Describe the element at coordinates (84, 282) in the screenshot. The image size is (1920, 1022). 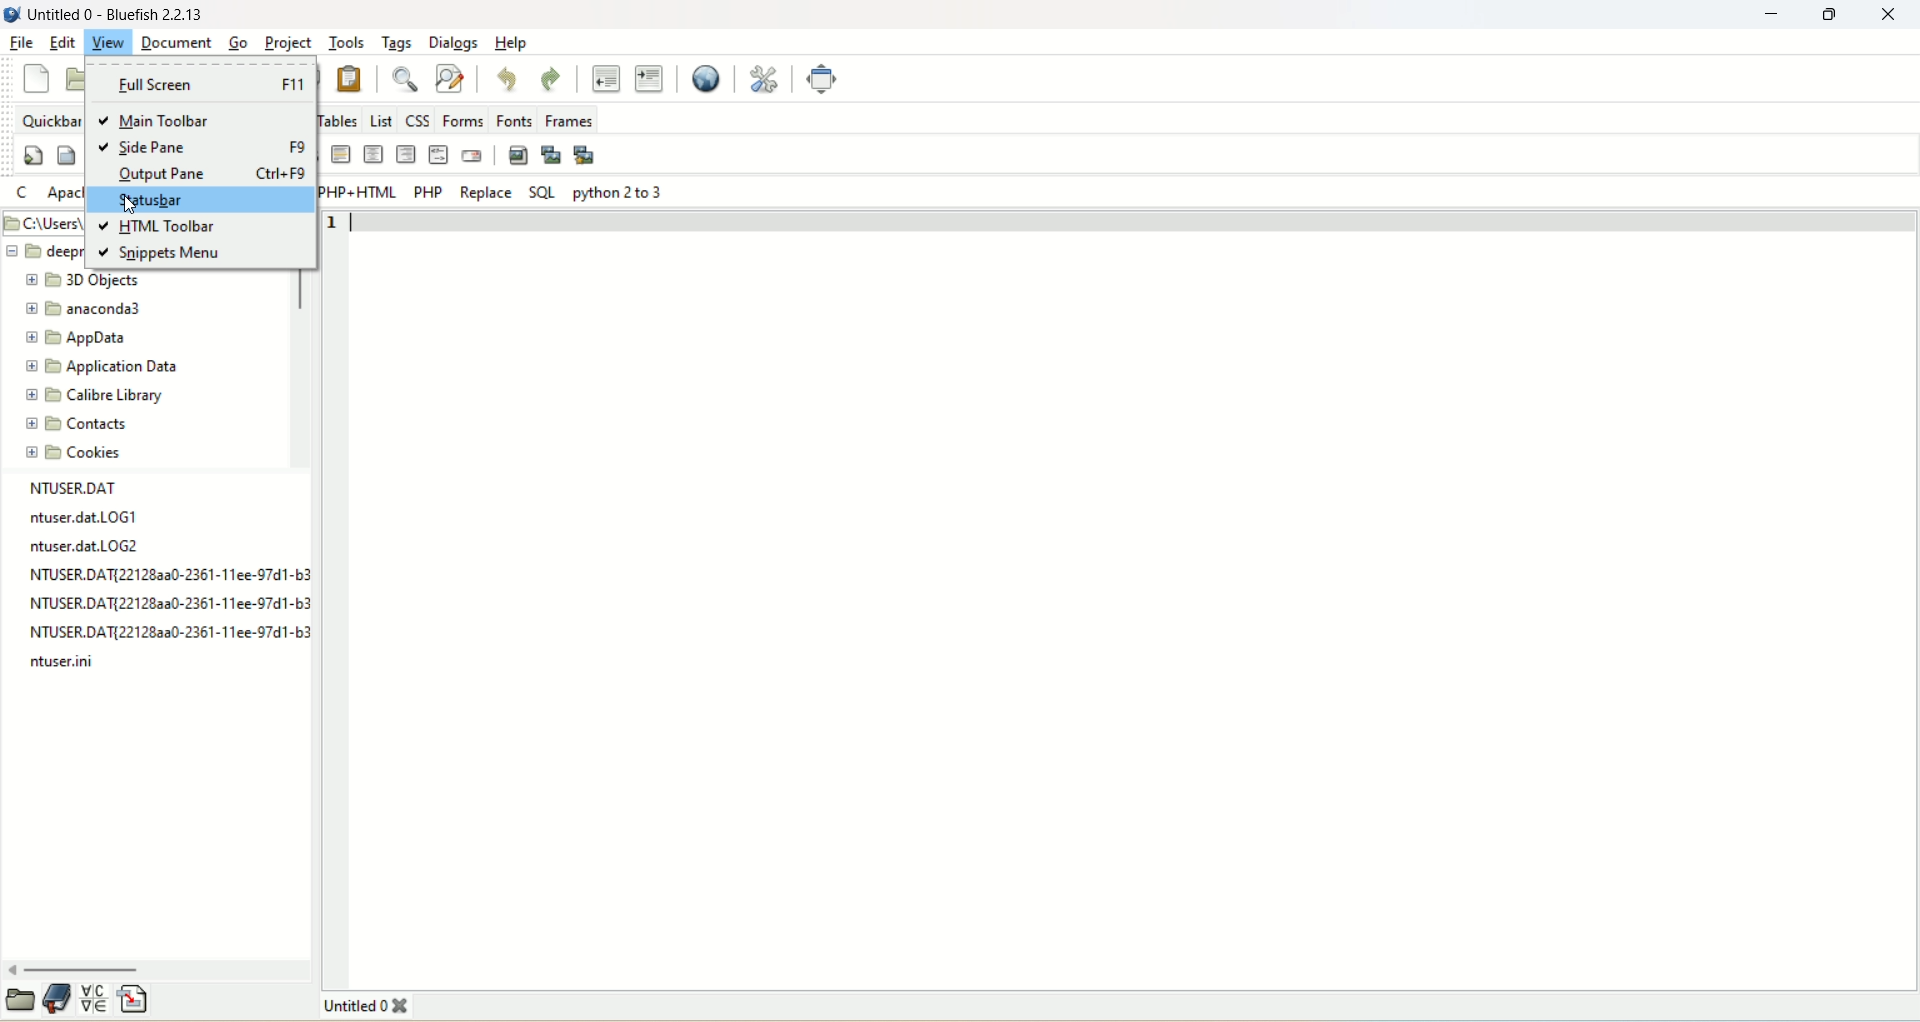
I see `3D objects` at that location.